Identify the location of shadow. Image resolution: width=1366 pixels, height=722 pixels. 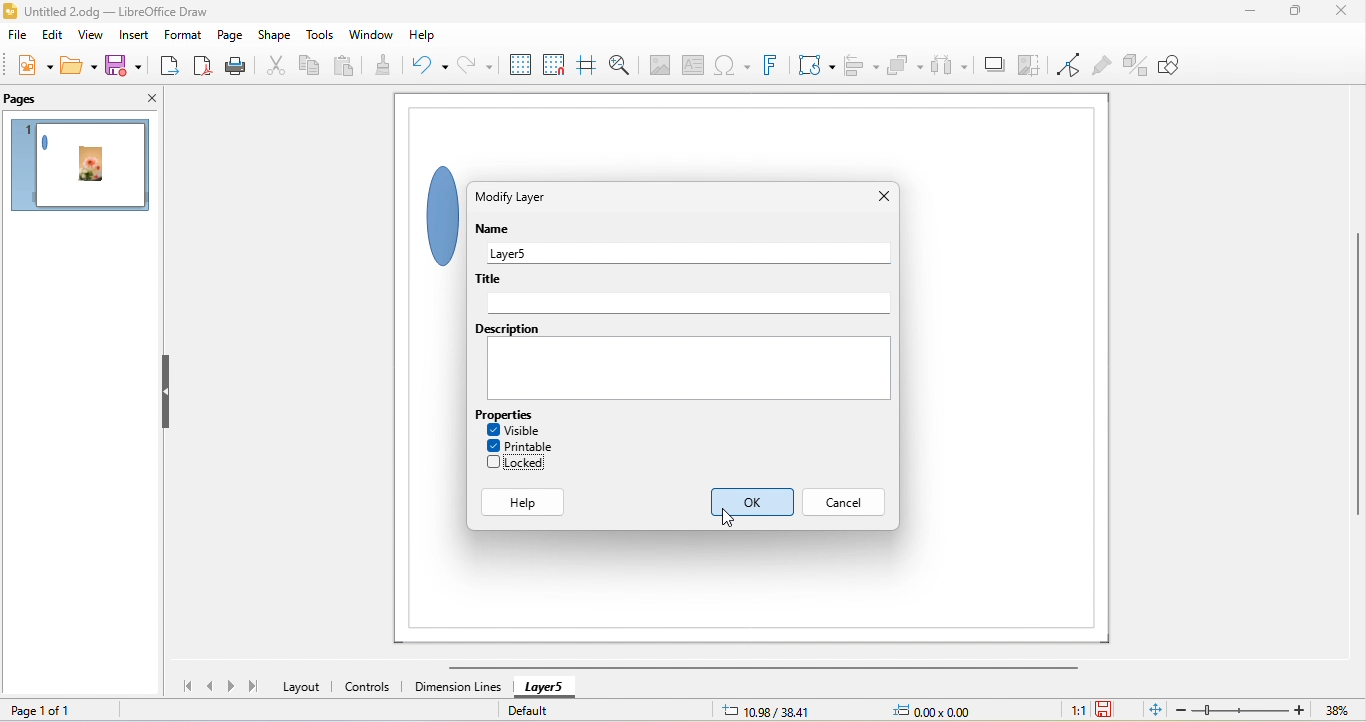
(993, 66).